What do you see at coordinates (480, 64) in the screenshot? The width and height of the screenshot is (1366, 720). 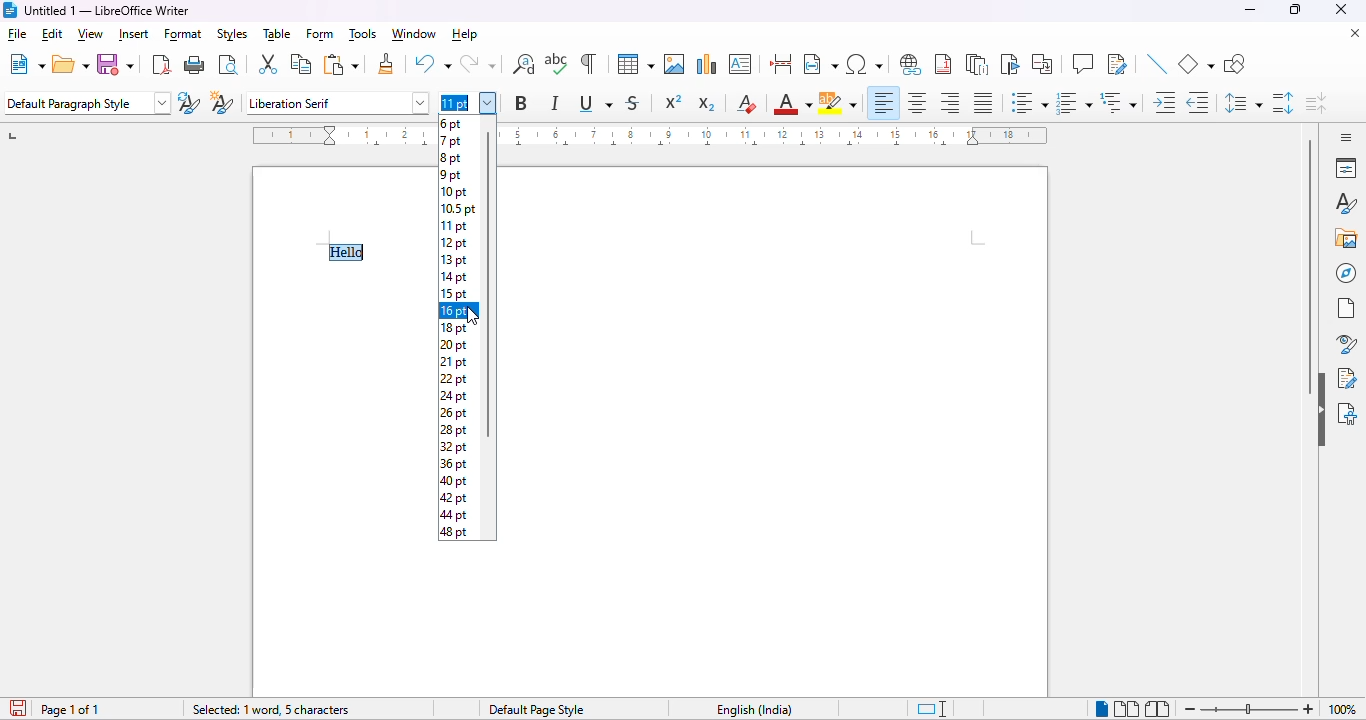 I see `redo` at bounding box center [480, 64].